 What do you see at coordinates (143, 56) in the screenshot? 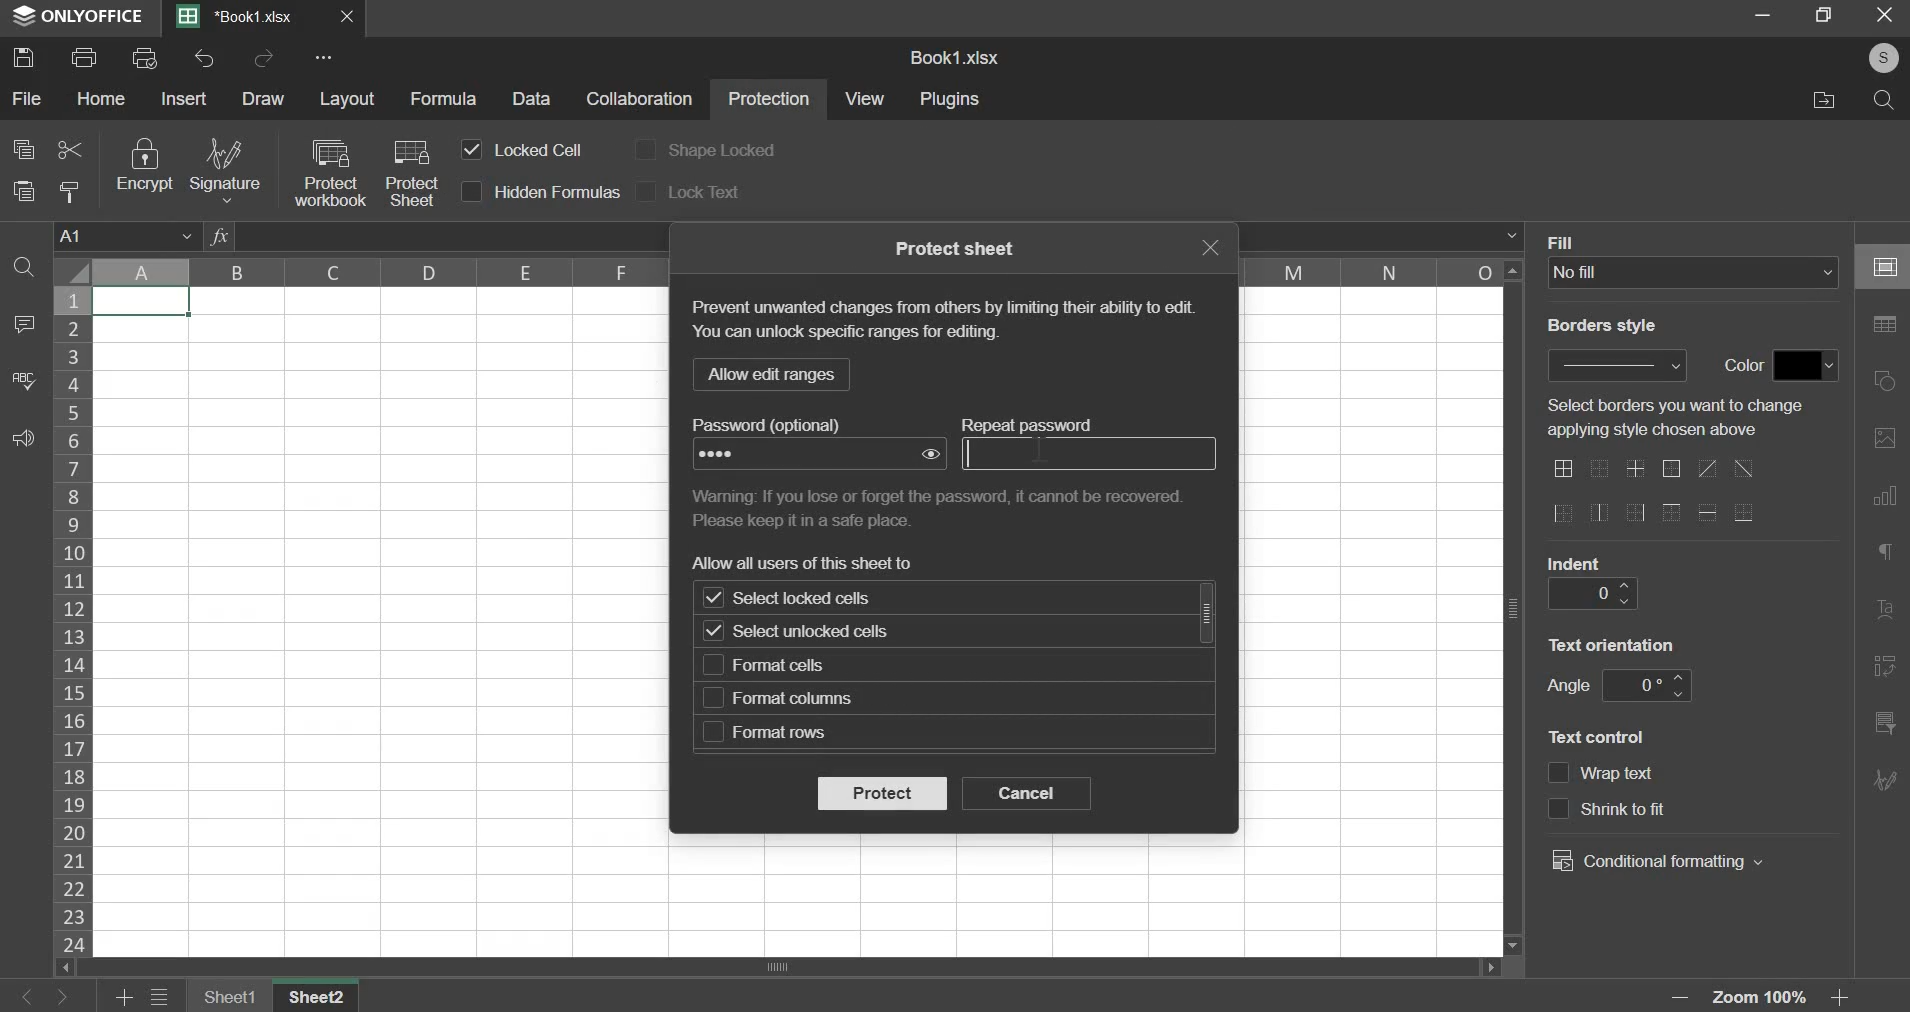
I see `print preview` at bounding box center [143, 56].